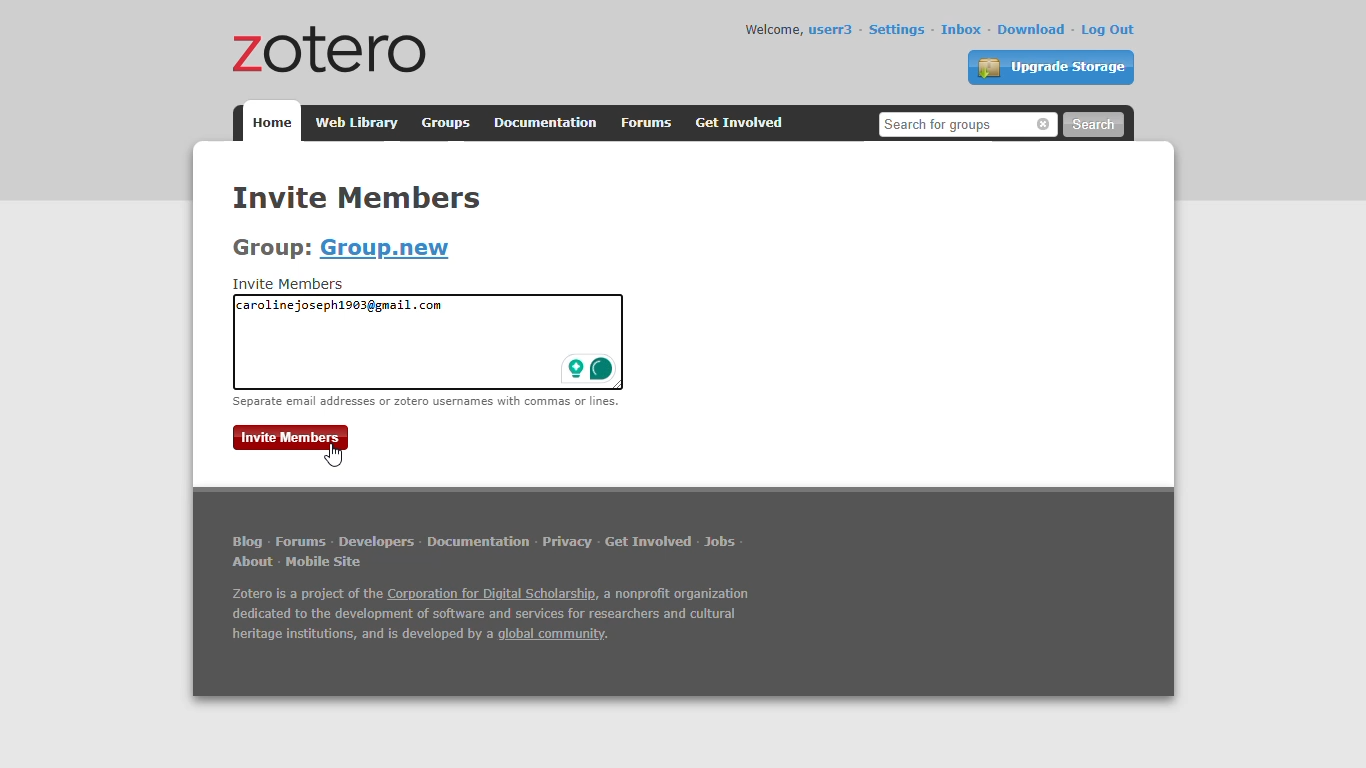 The height and width of the screenshot is (768, 1366). Describe the element at coordinates (772, 29) in the screenshot. I see `welcome,` at that location.